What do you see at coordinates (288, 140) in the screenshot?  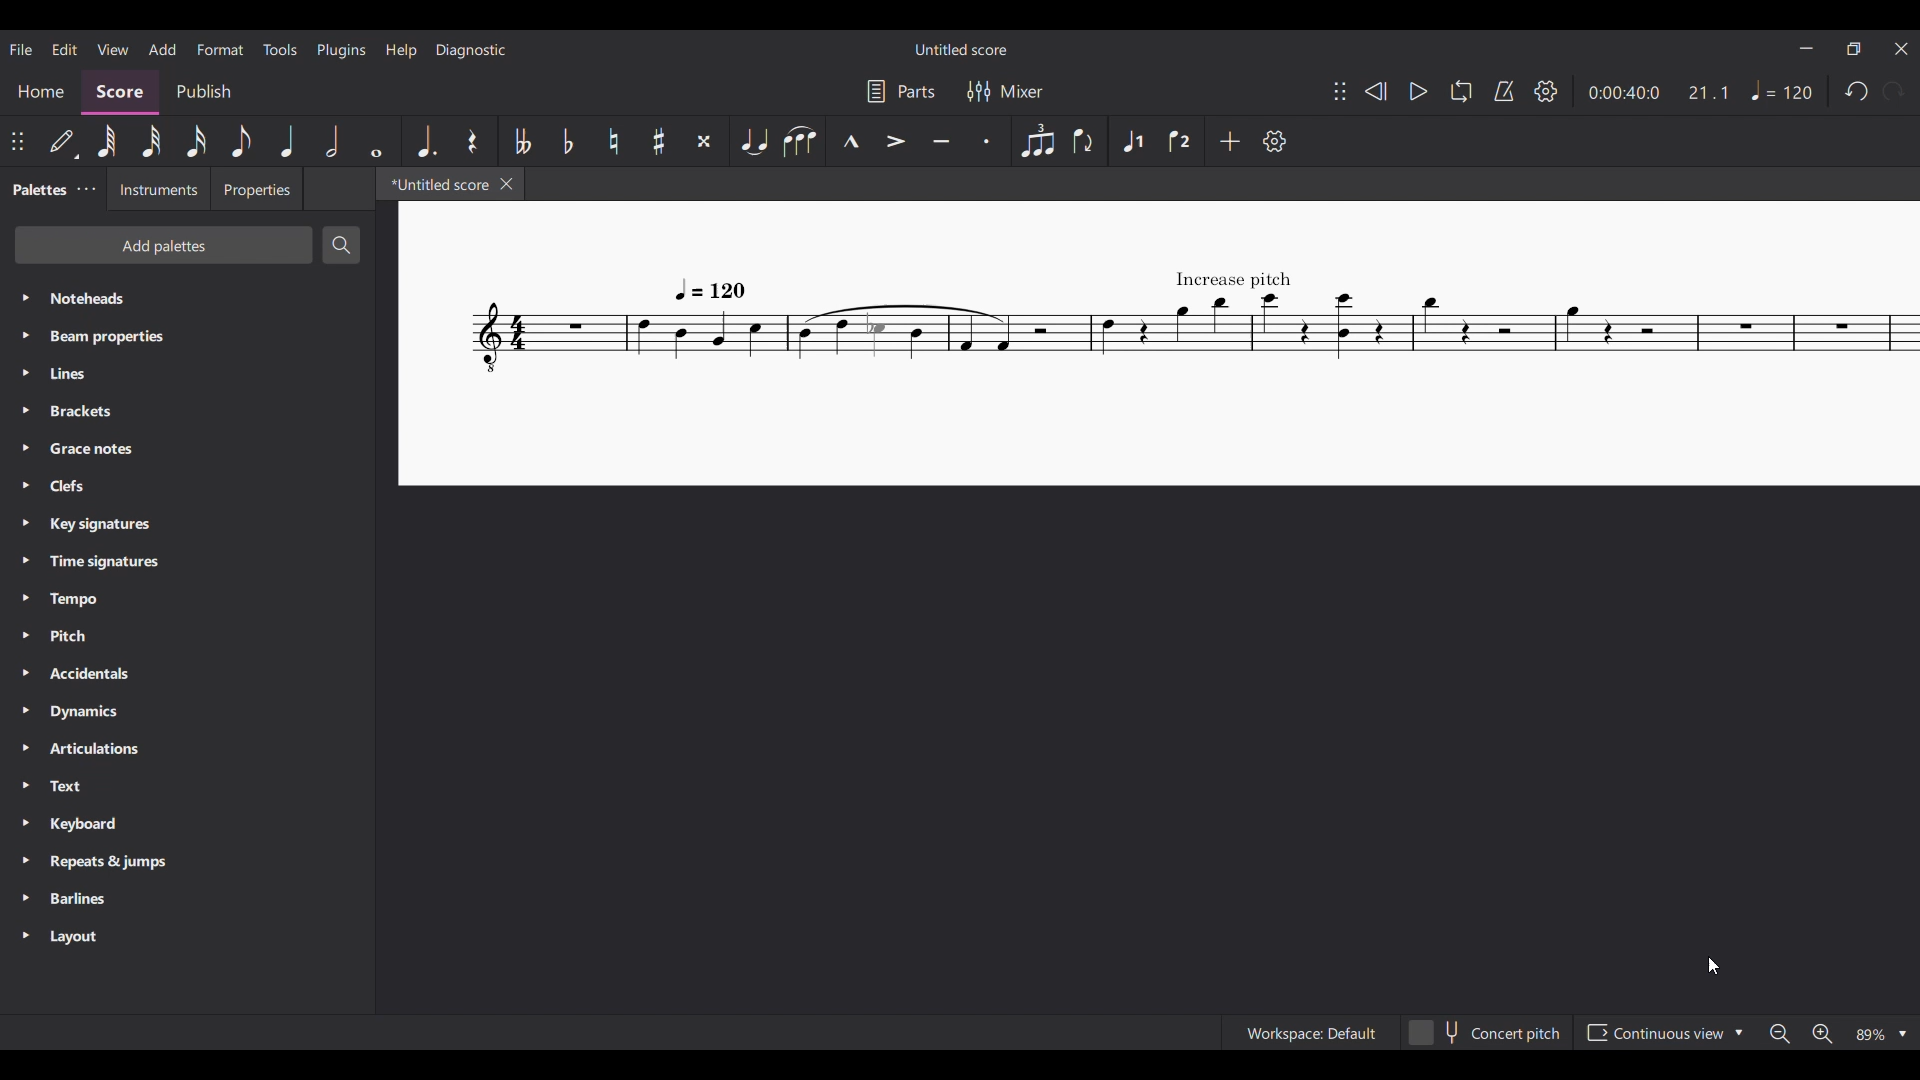 I see `Quarter note` at bounding box center [288, 140].